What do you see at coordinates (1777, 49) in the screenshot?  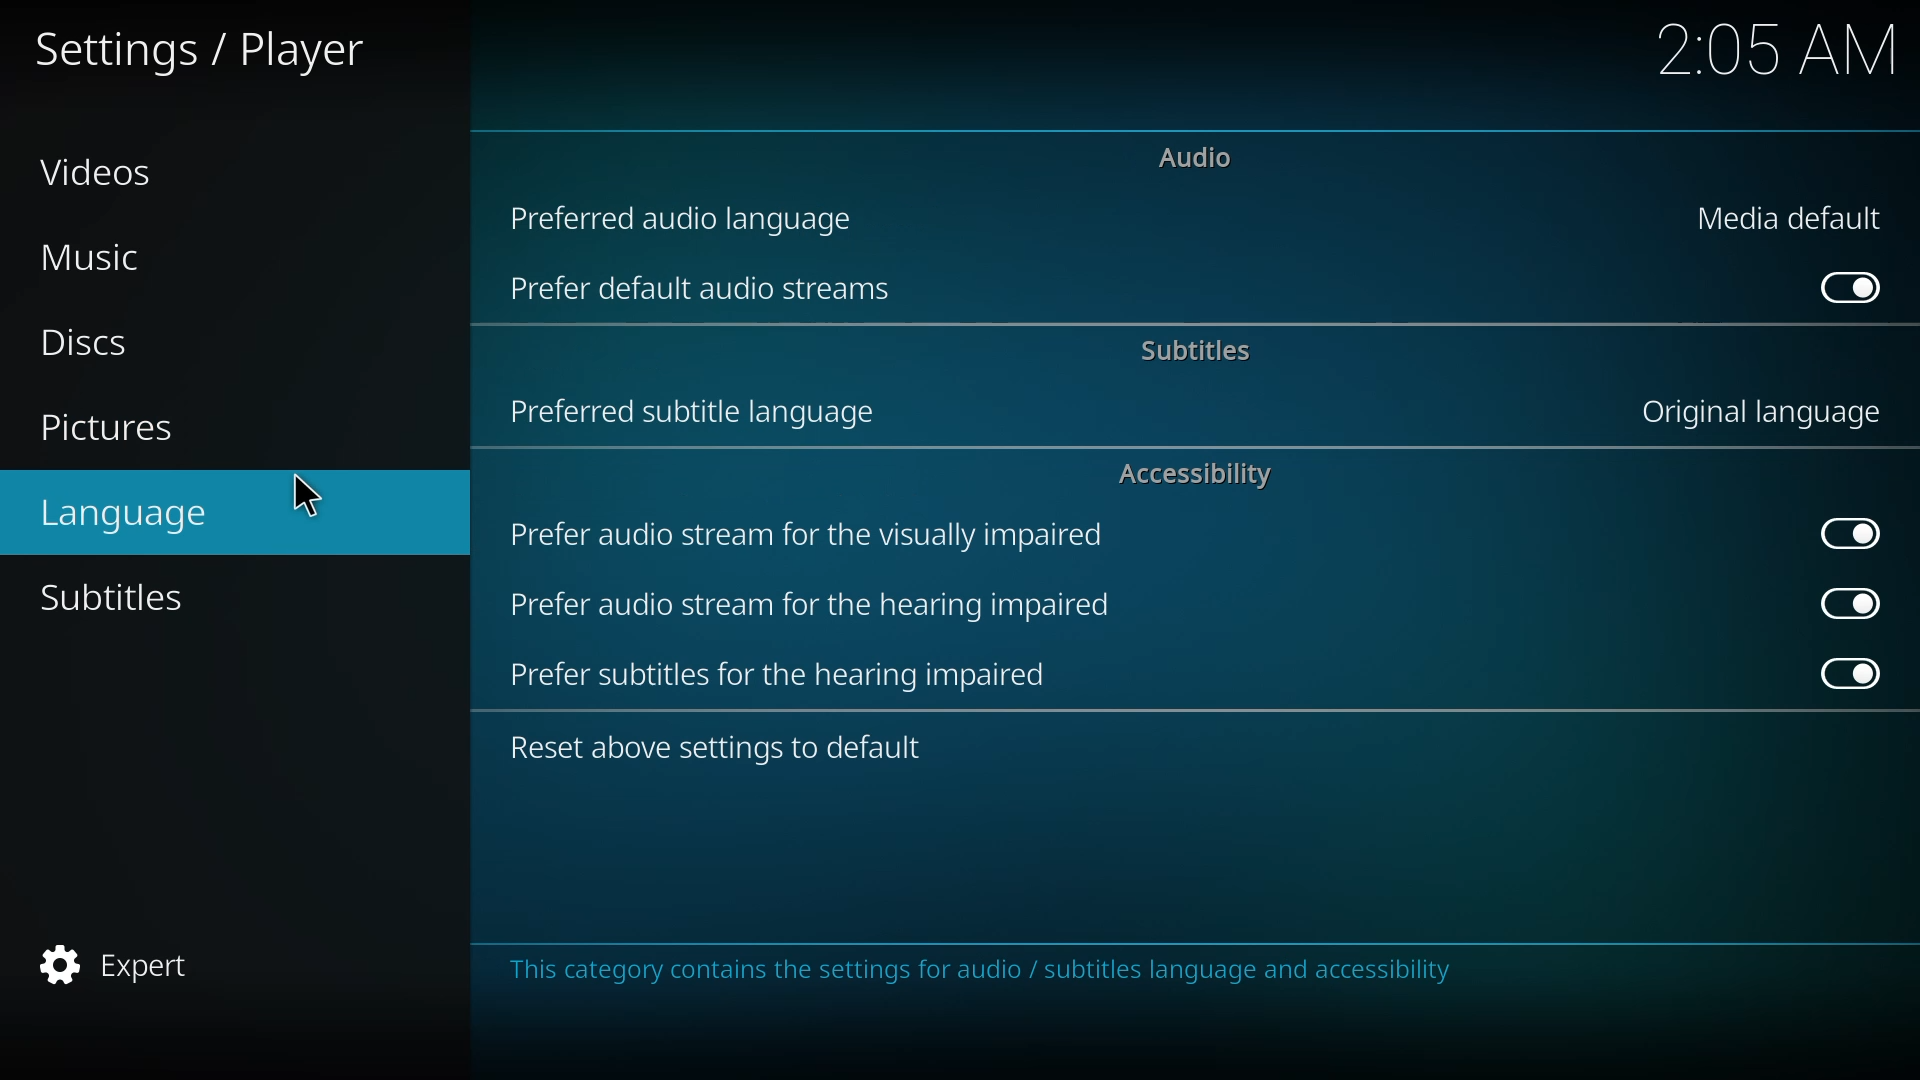 I see `time` at bounding box center [1777, 49].